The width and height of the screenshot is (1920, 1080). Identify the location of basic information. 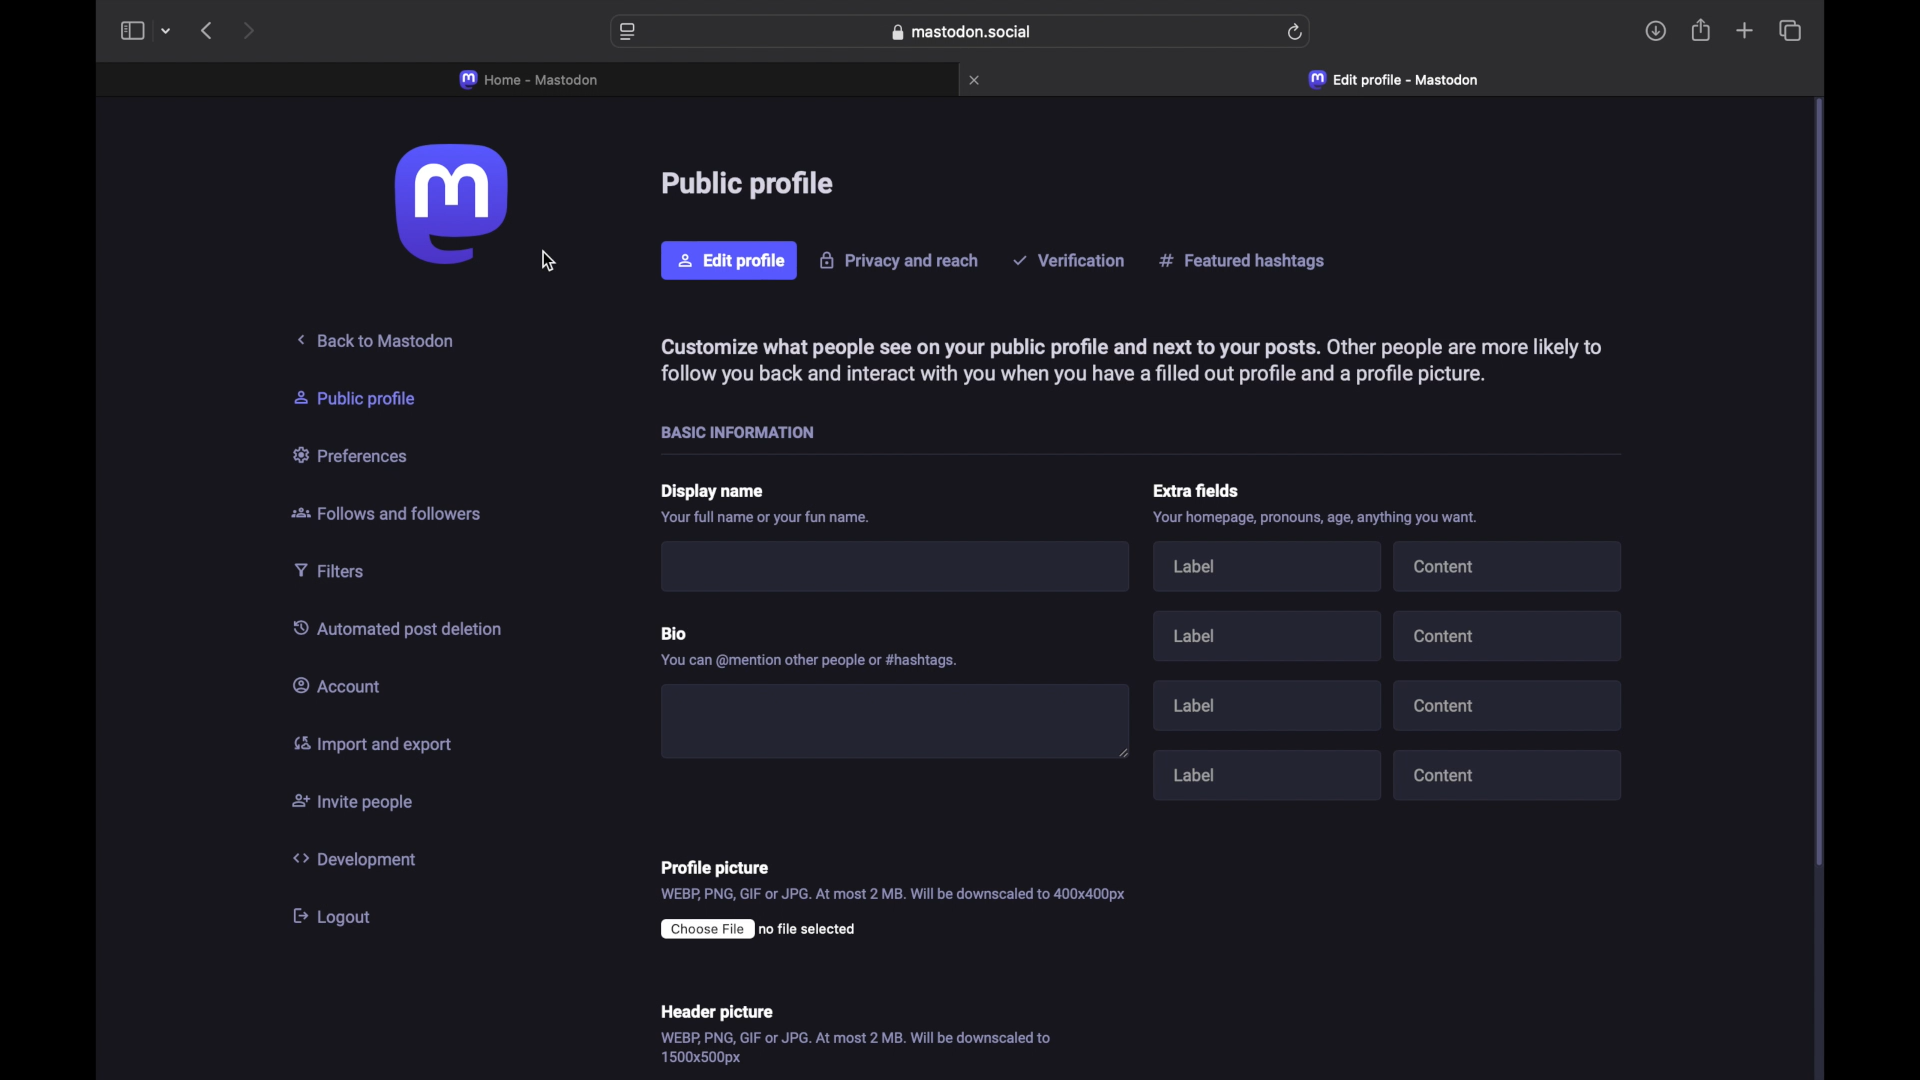
(737, 431).